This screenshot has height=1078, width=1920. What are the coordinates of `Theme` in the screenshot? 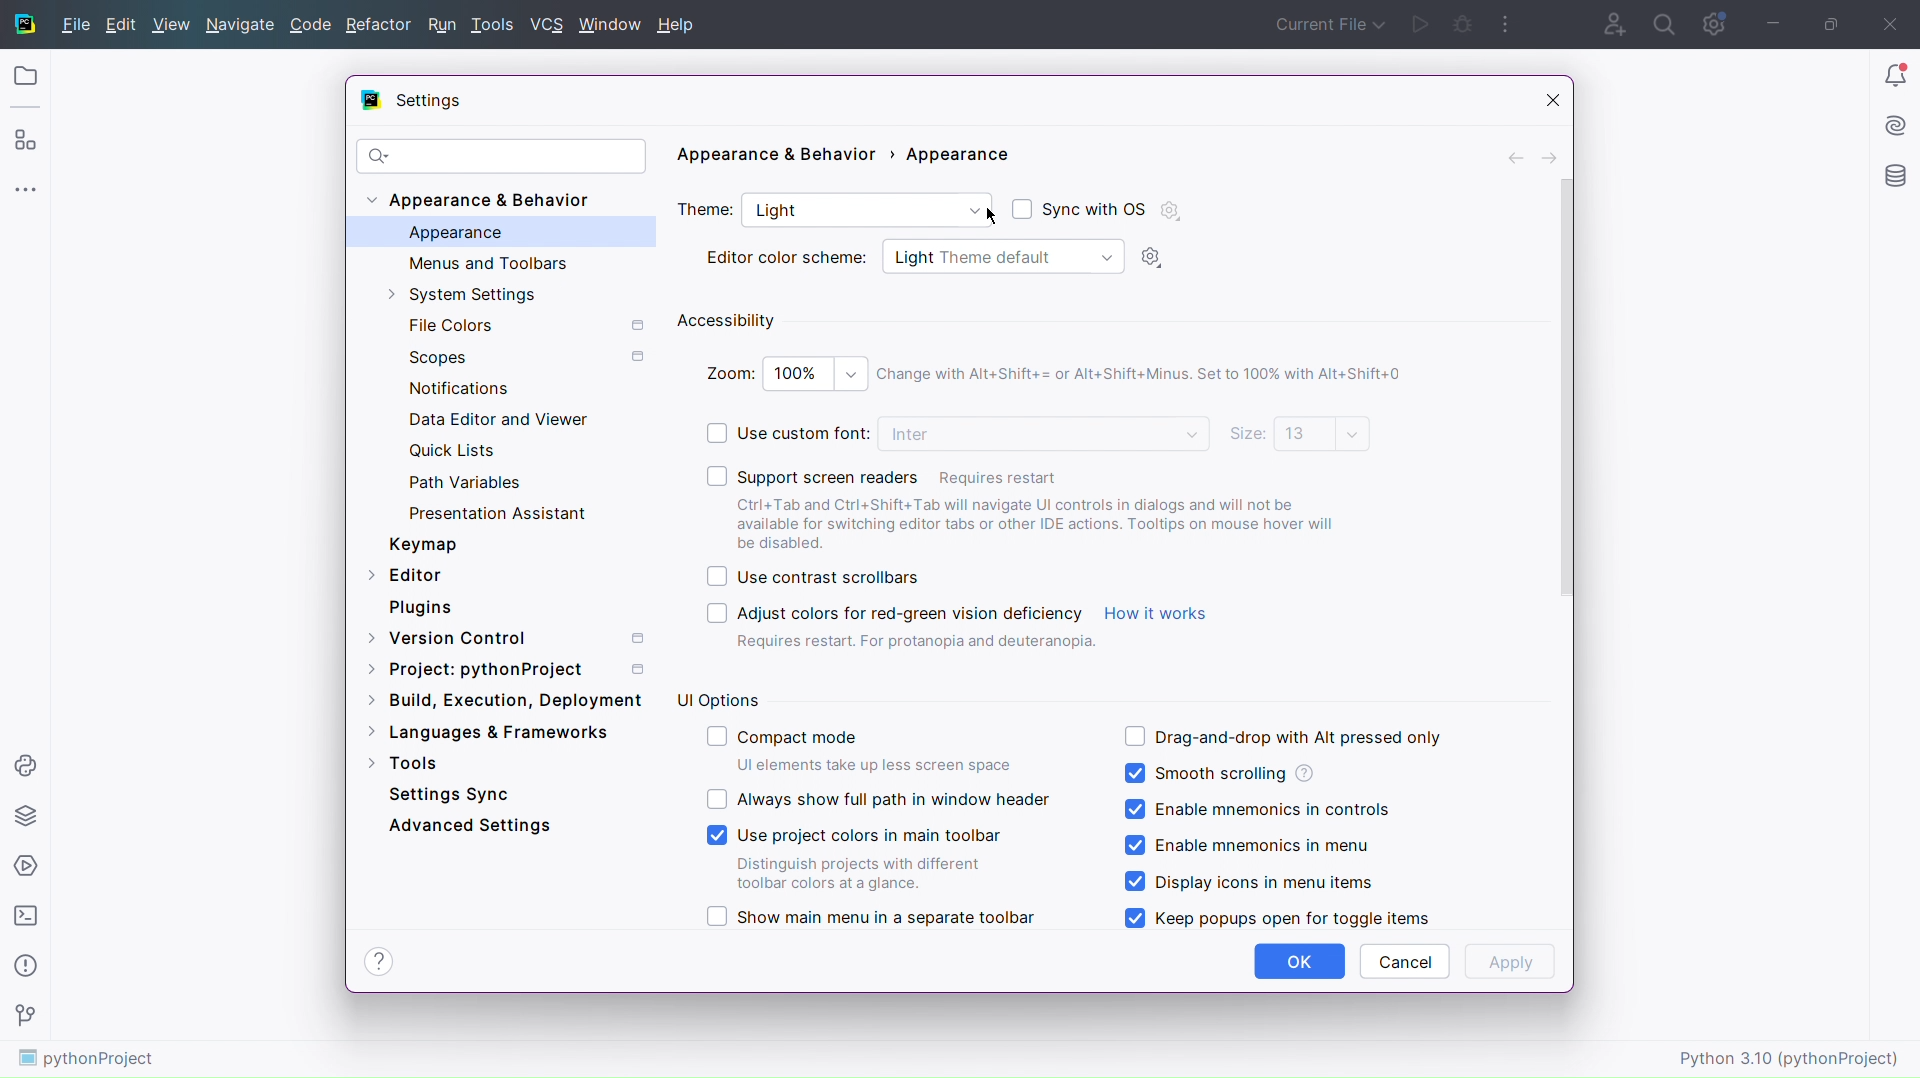 It's located at (706, 211).